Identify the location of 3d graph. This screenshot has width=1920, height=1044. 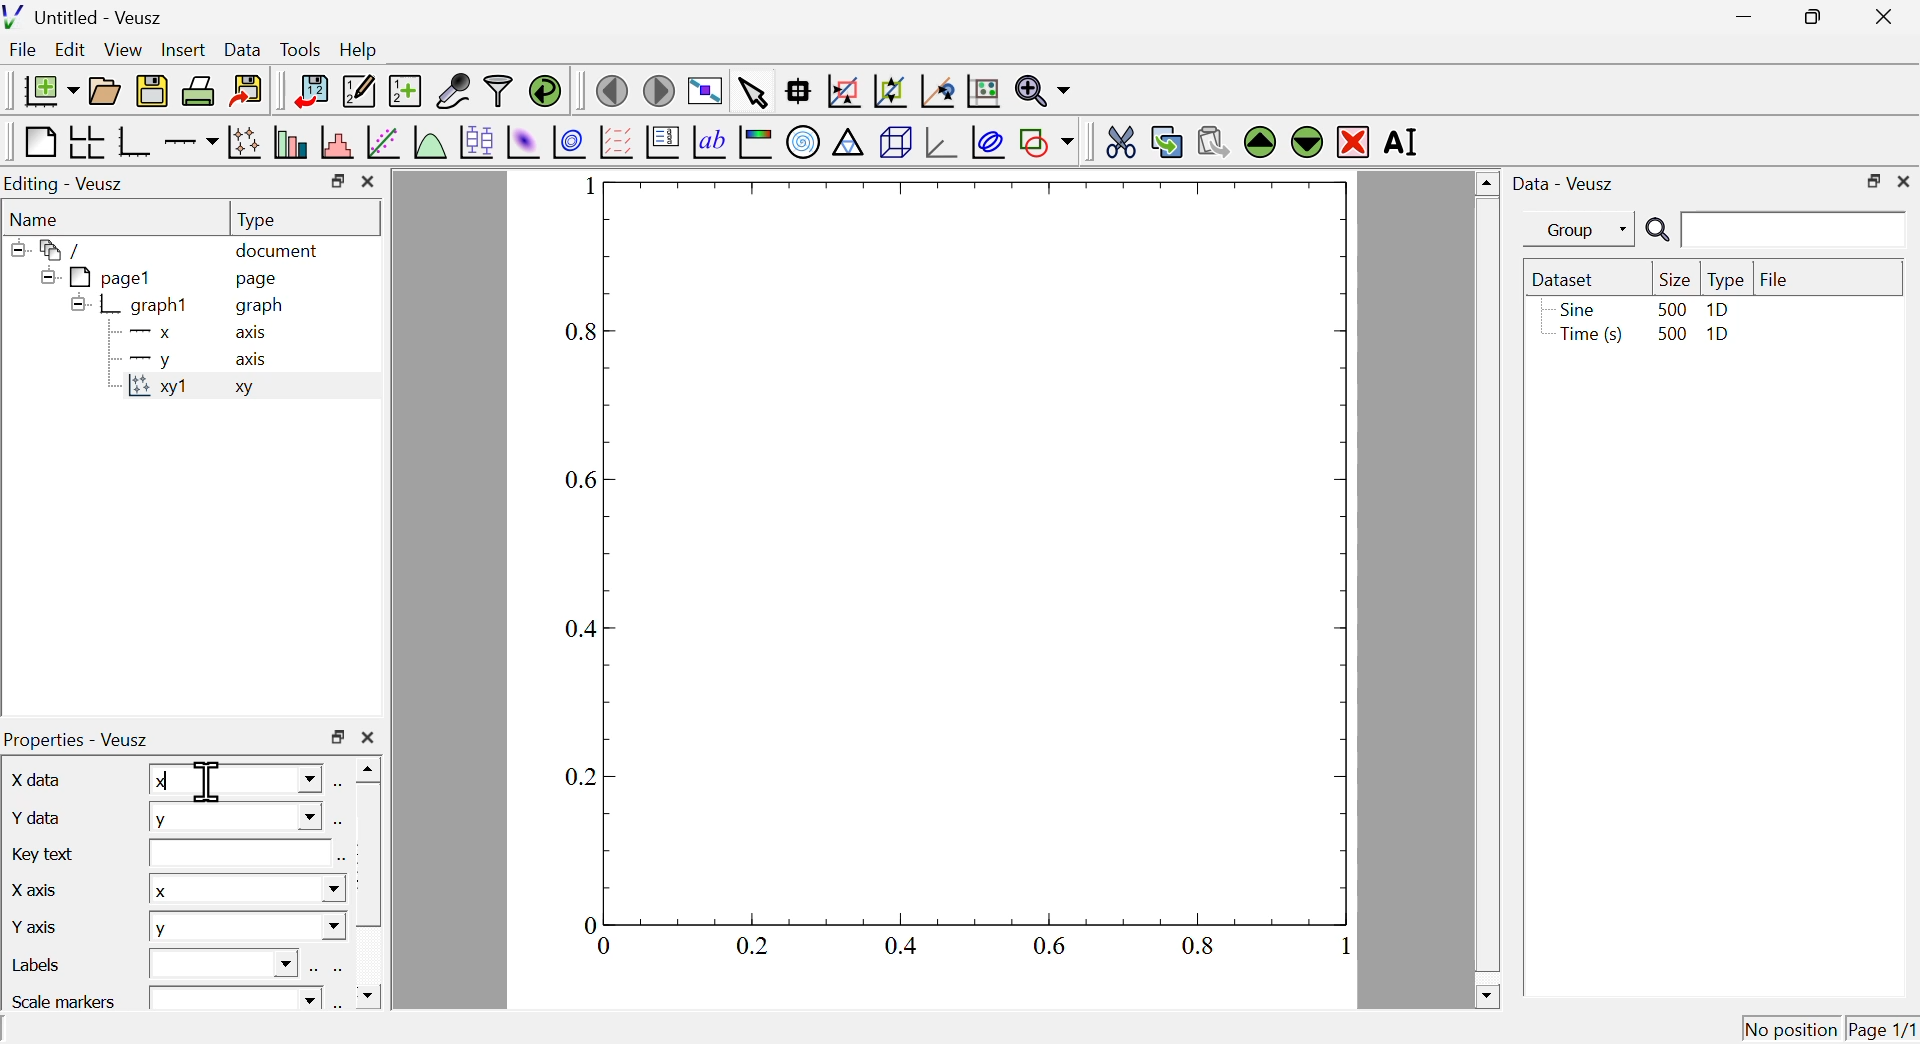
(941, 143).